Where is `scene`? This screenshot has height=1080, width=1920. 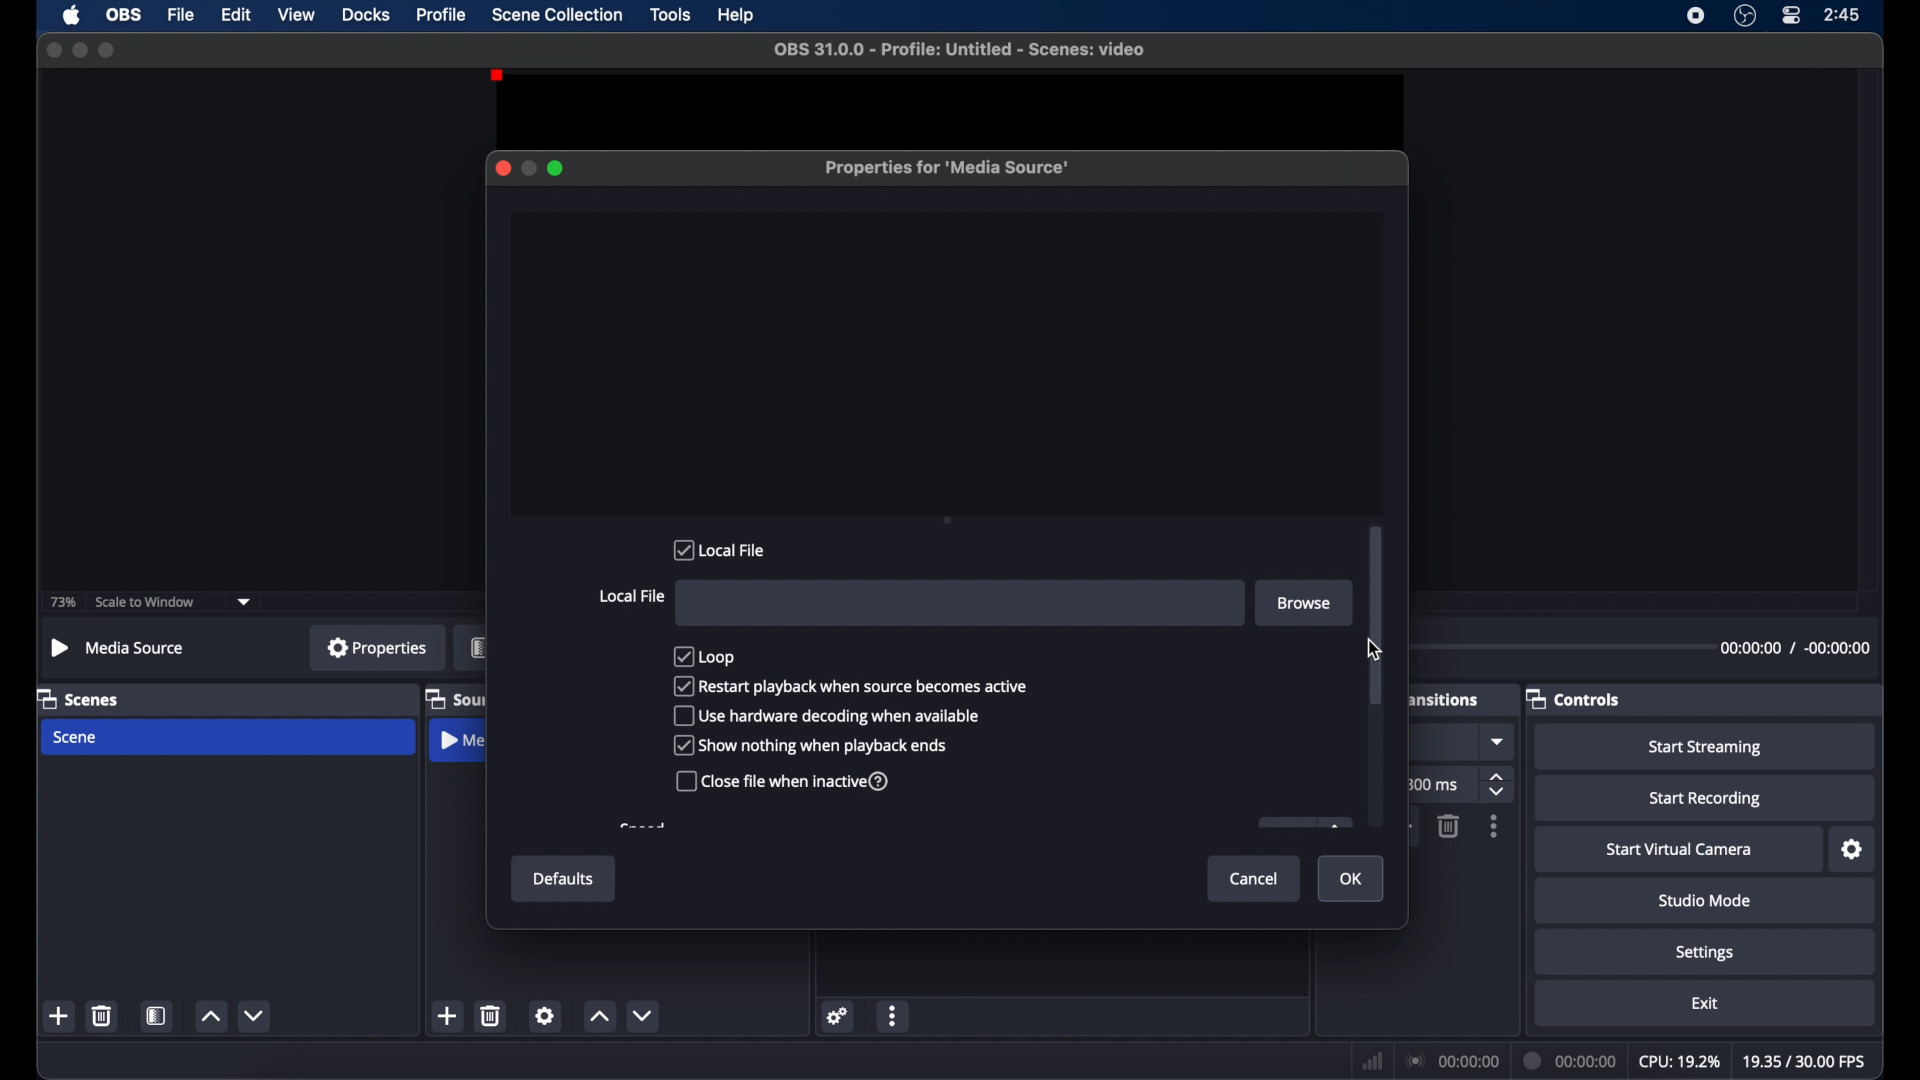
scene is located at coordinates (77, 737).